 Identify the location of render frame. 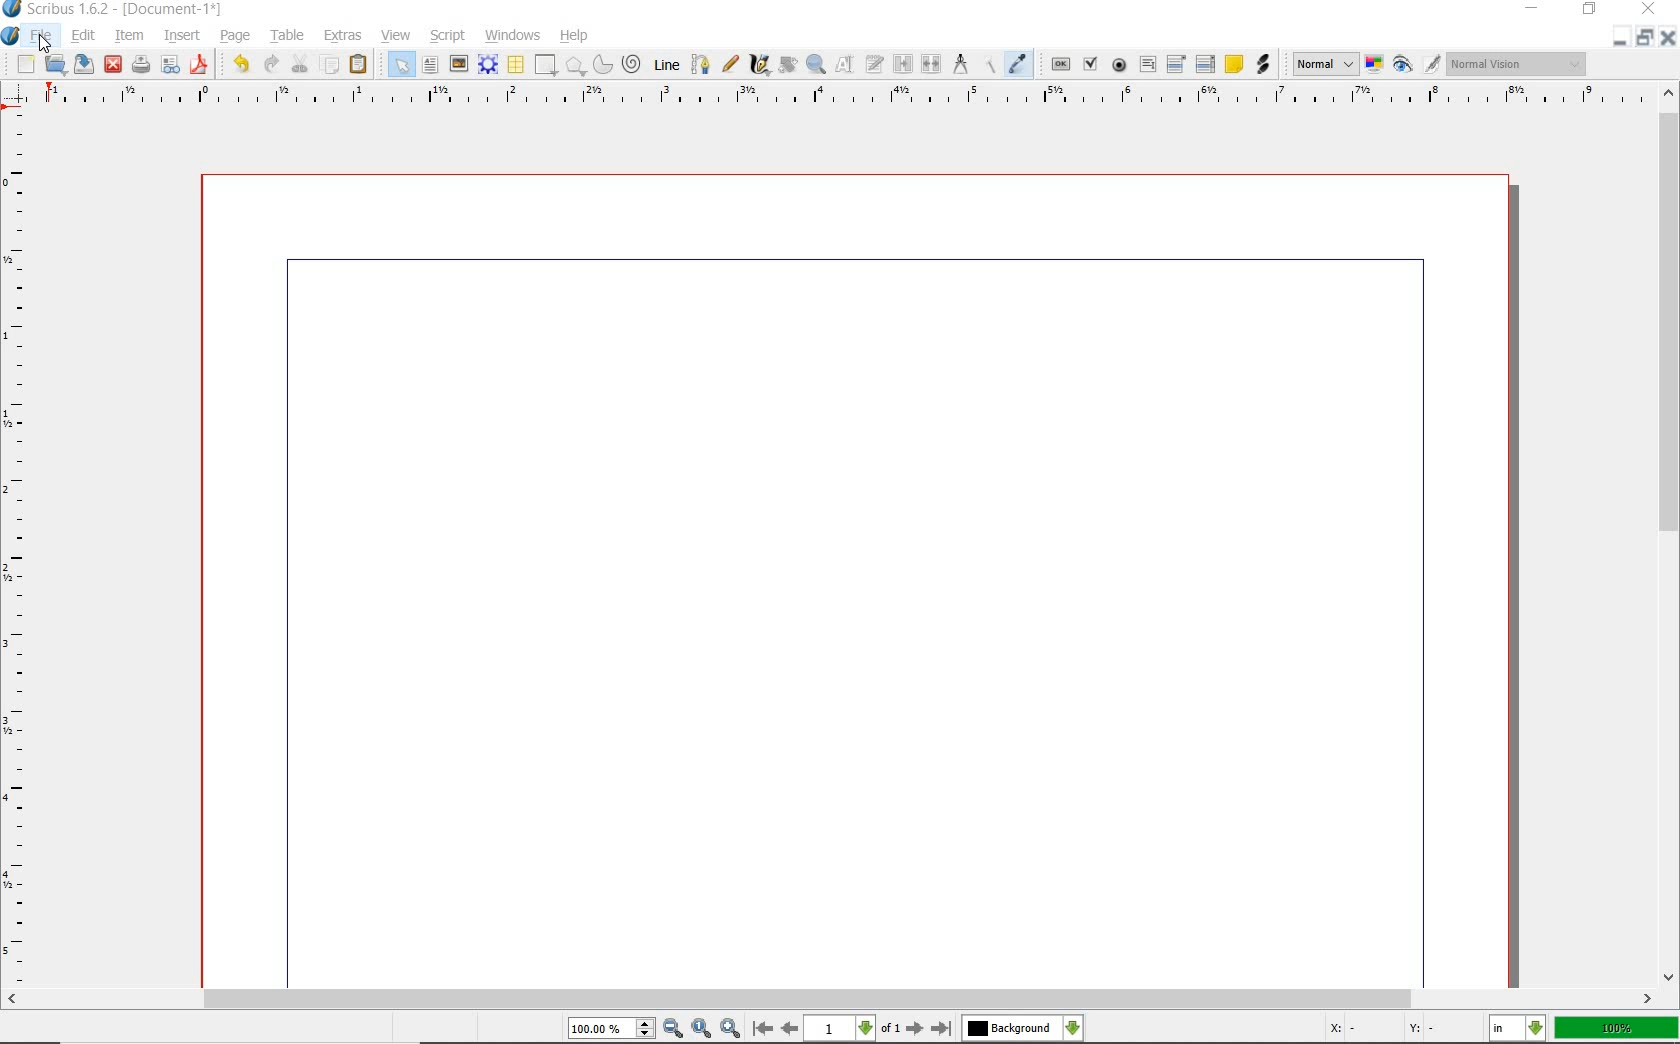
(487, 65).